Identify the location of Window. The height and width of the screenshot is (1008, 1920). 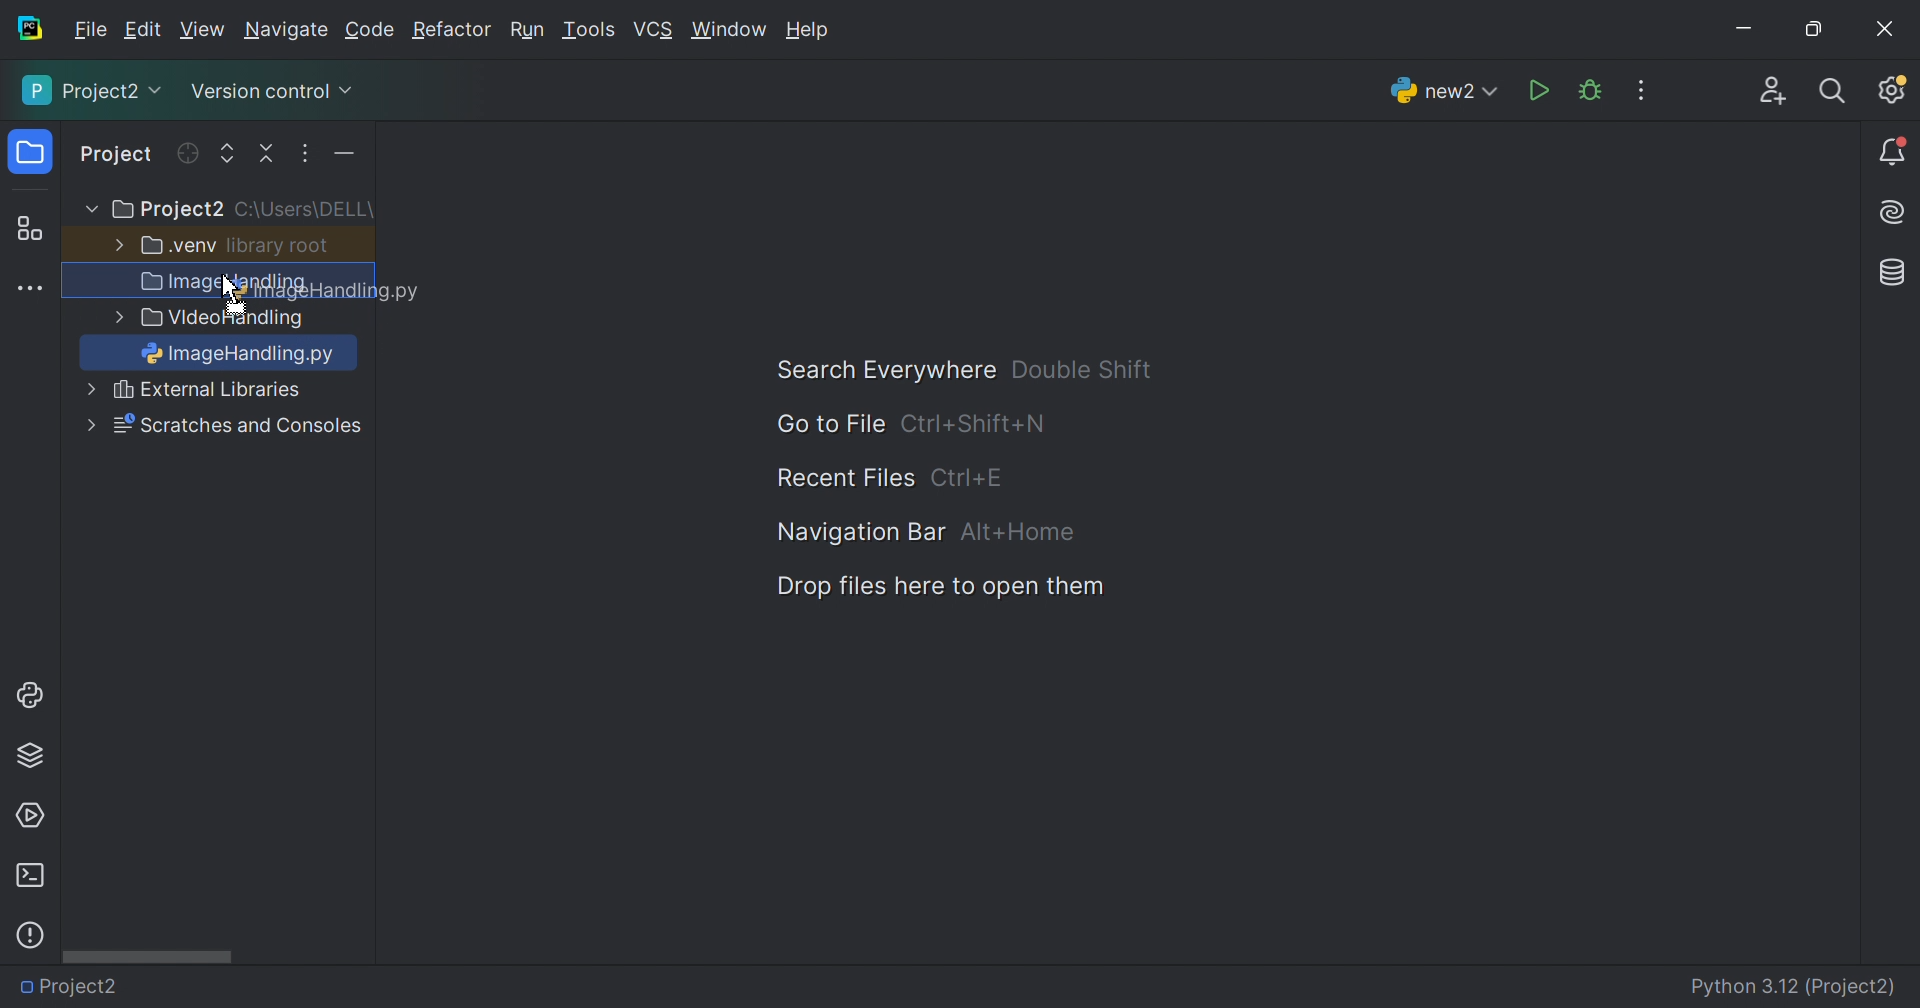
(730, 32).